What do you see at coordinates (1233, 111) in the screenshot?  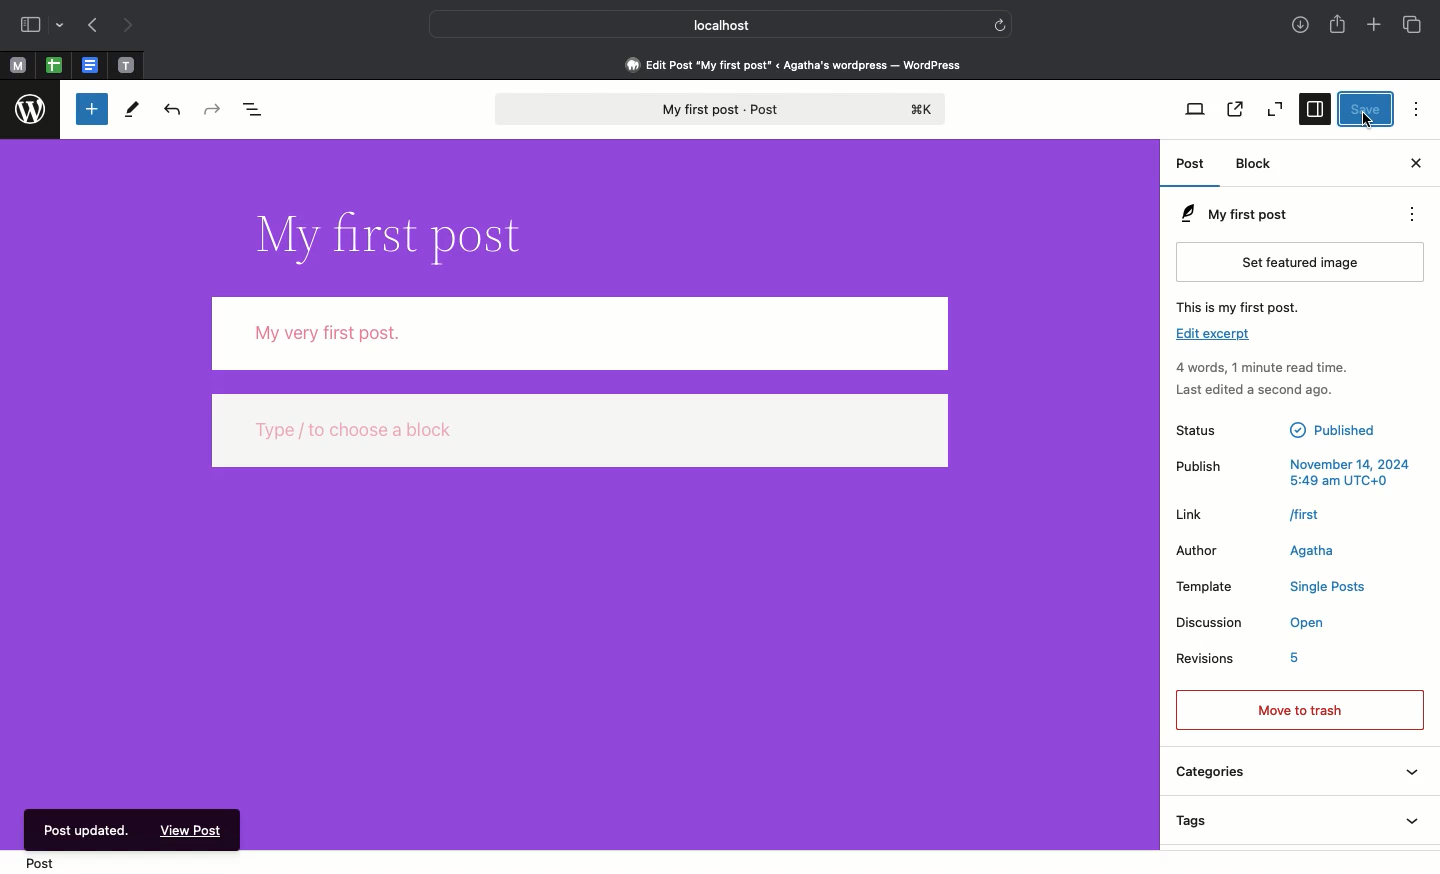 I see `View post` at bounding box center [1233, 111].